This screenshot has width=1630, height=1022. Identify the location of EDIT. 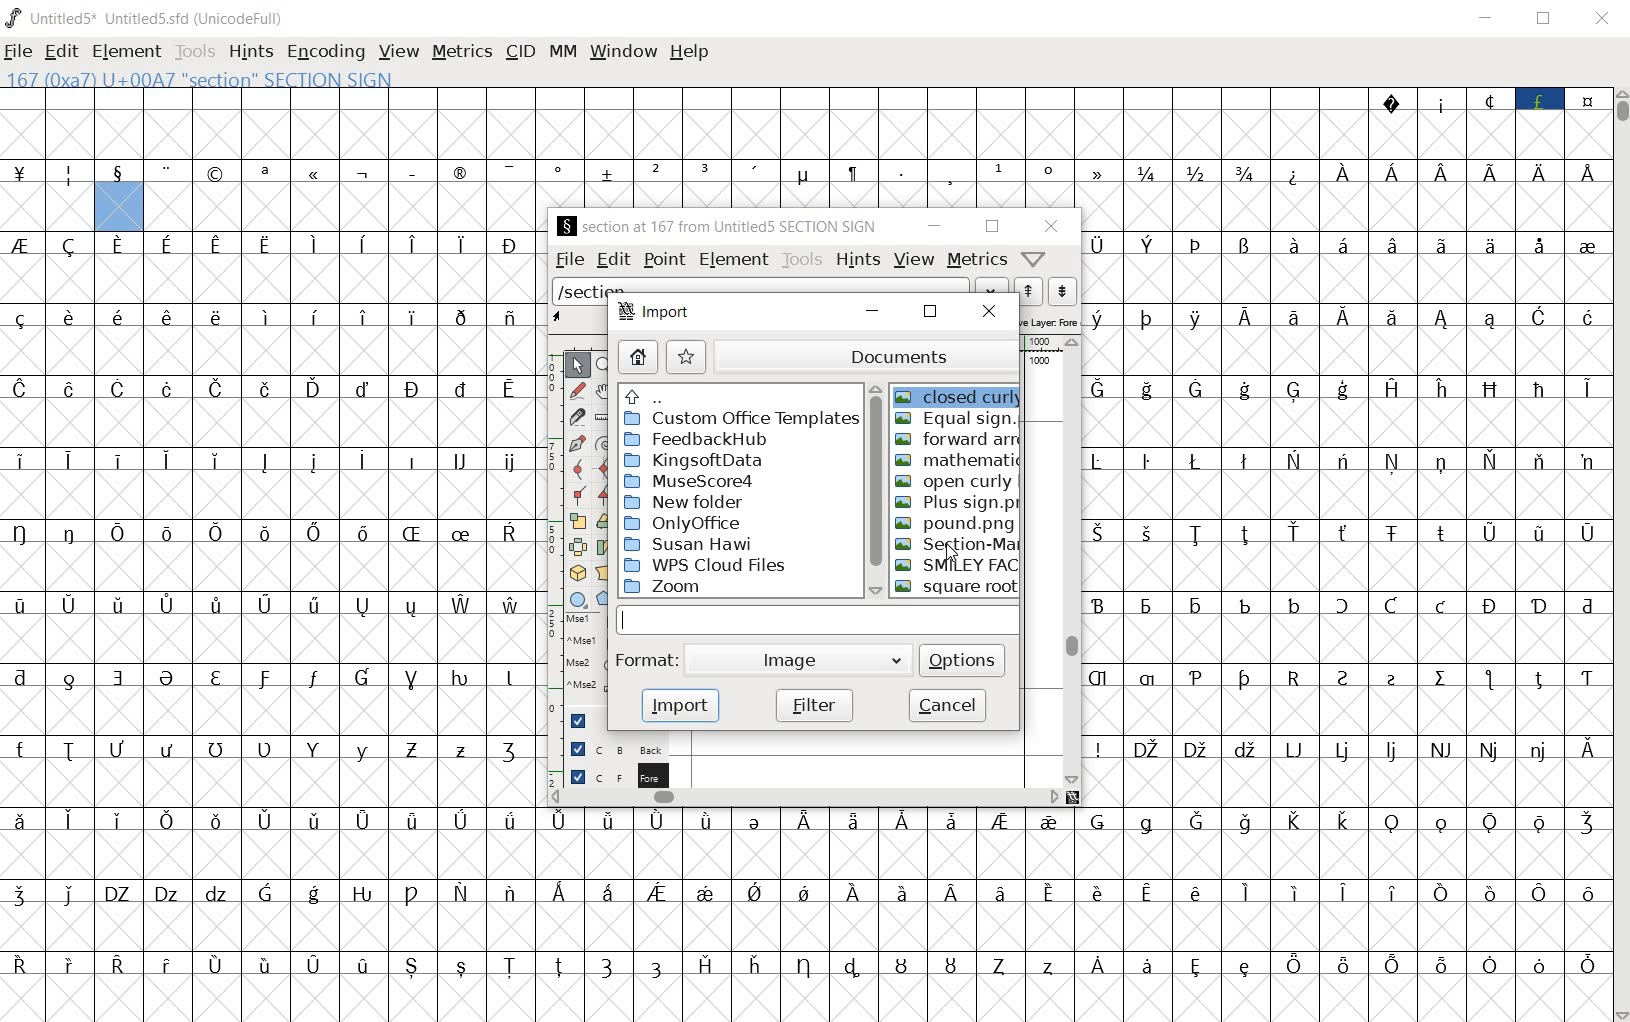
(61, 53).